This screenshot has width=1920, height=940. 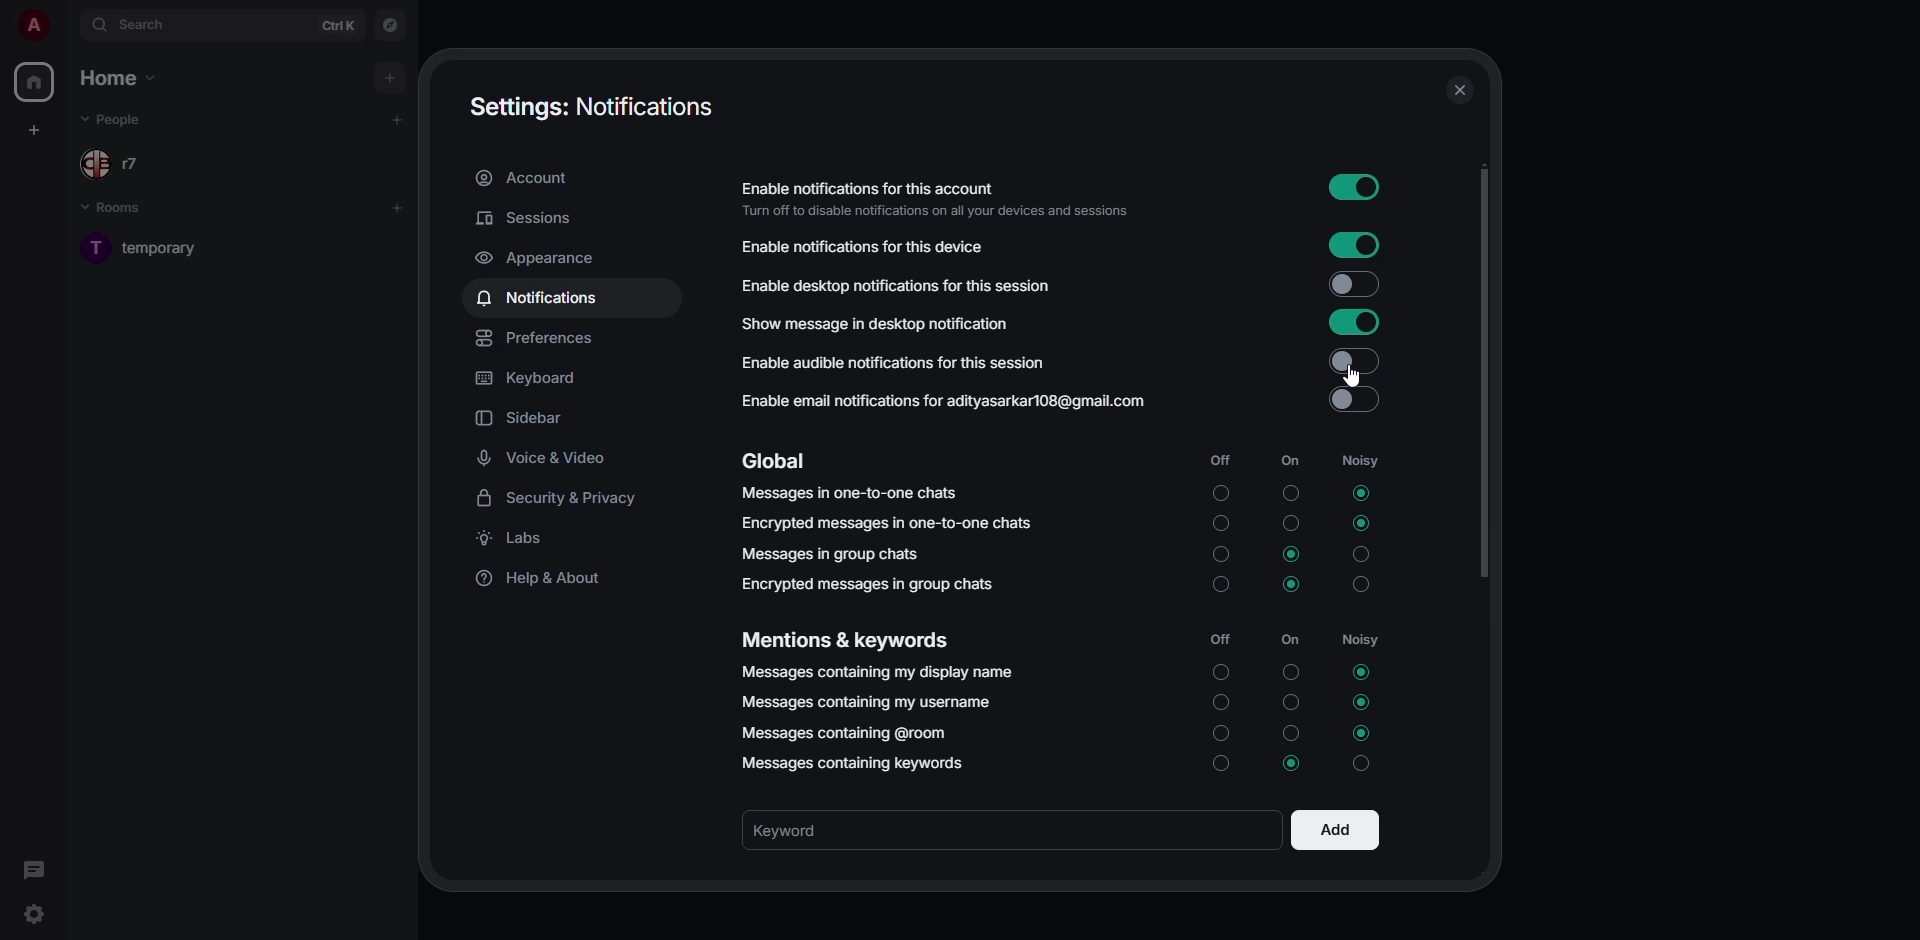 I want to click on appearance, so click(x=541, y=258).